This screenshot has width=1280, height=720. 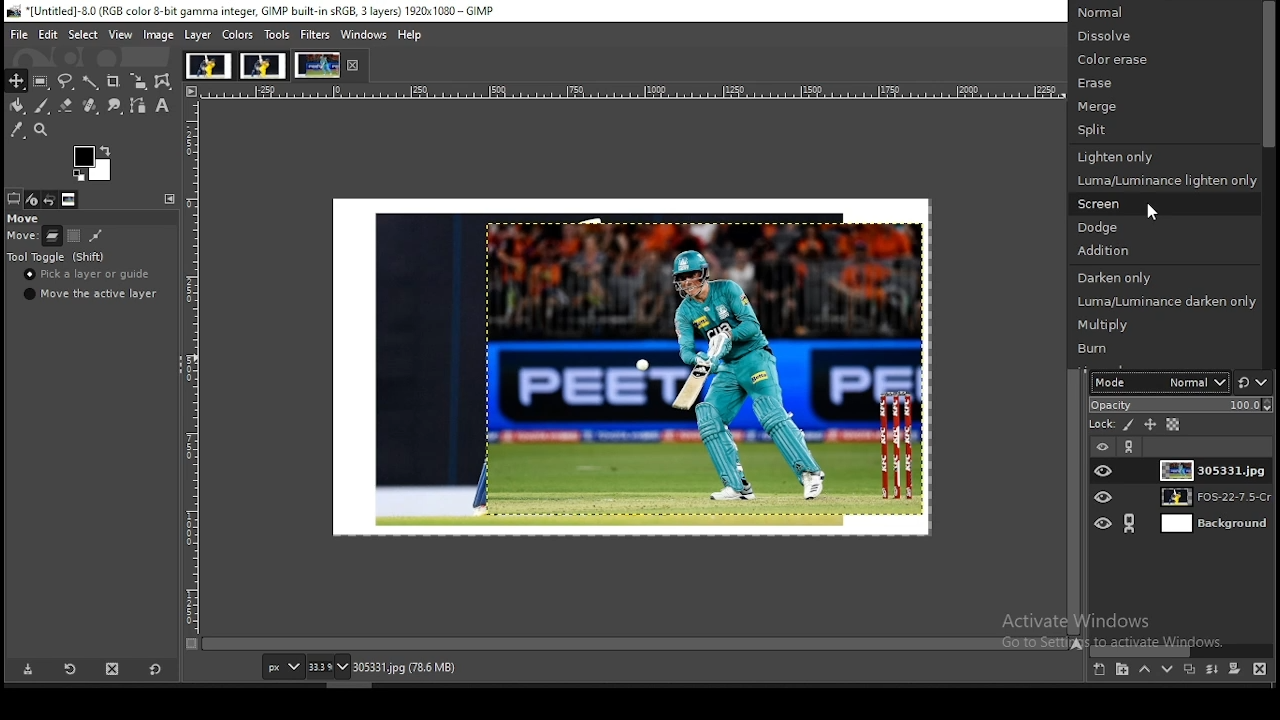 I want to click on layer, so click(x=201, y=35).